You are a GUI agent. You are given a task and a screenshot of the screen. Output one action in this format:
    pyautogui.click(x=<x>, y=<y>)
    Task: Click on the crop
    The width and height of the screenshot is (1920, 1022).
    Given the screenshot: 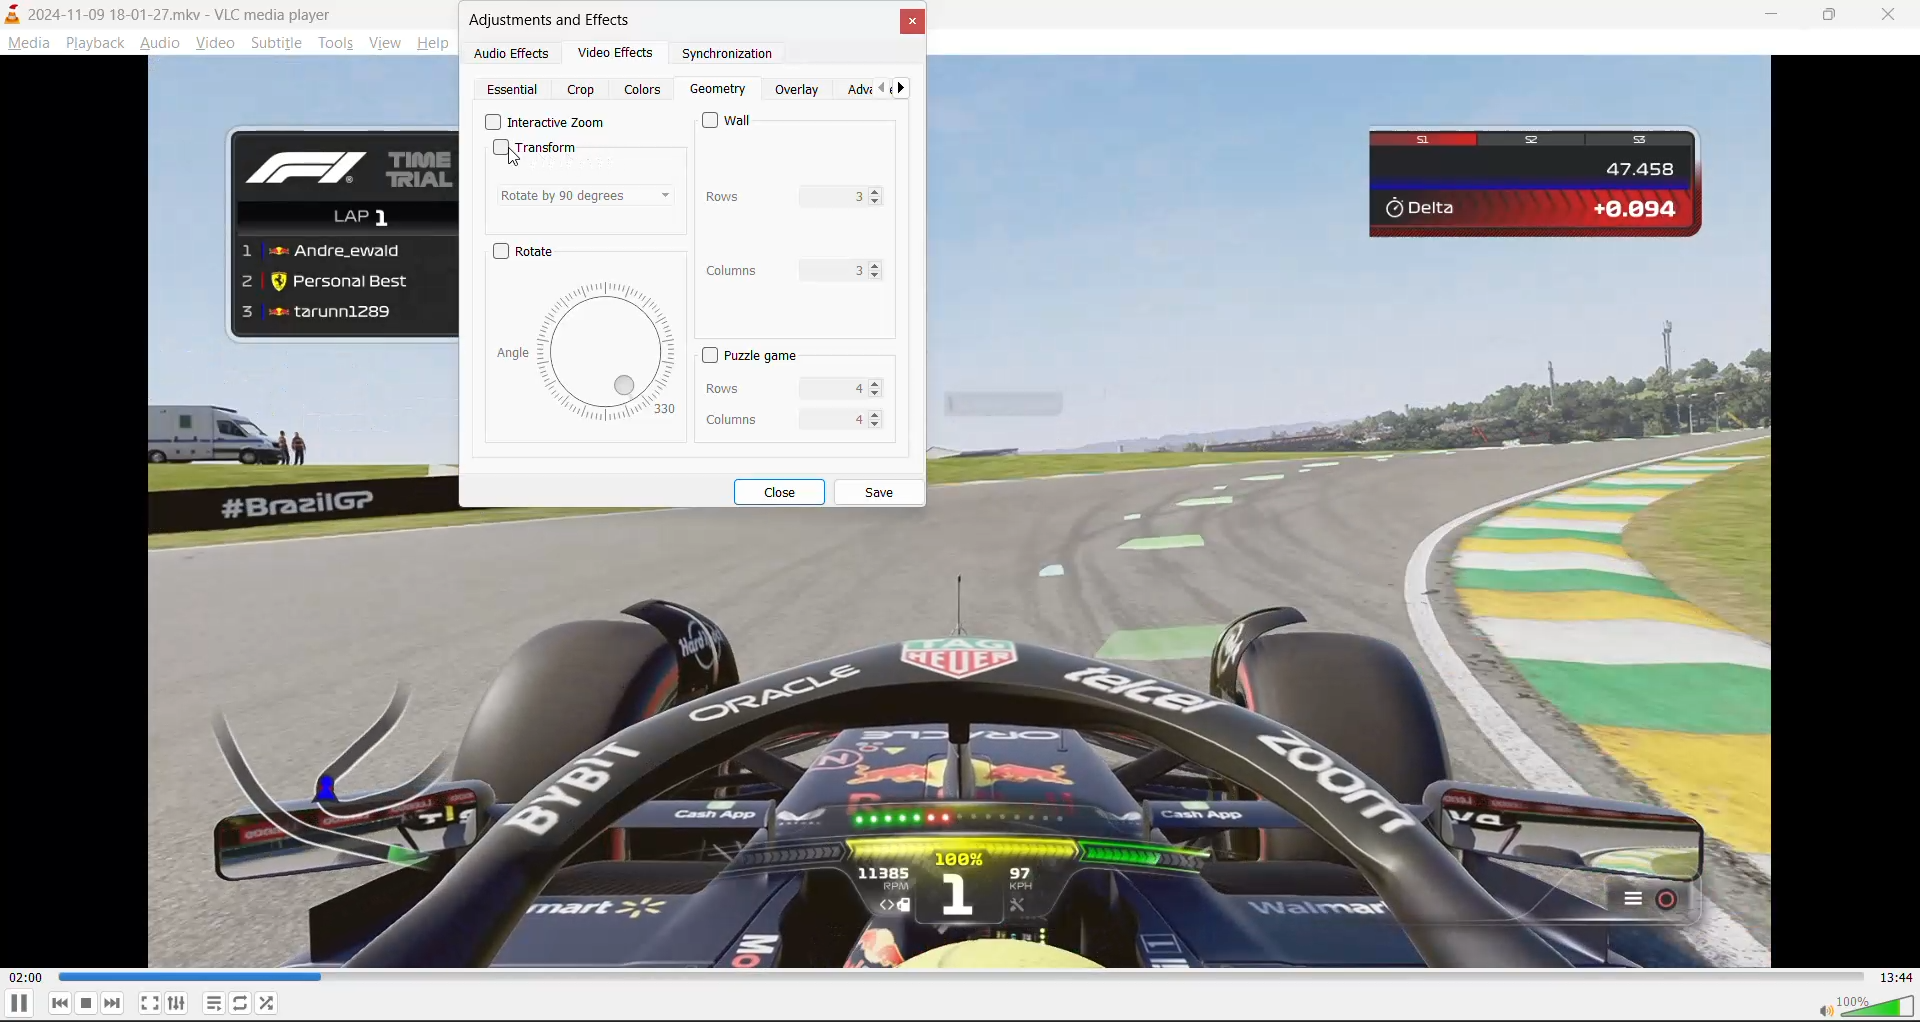 What is the action you would take?
    pyautogui.click(x=585, y=91)
    